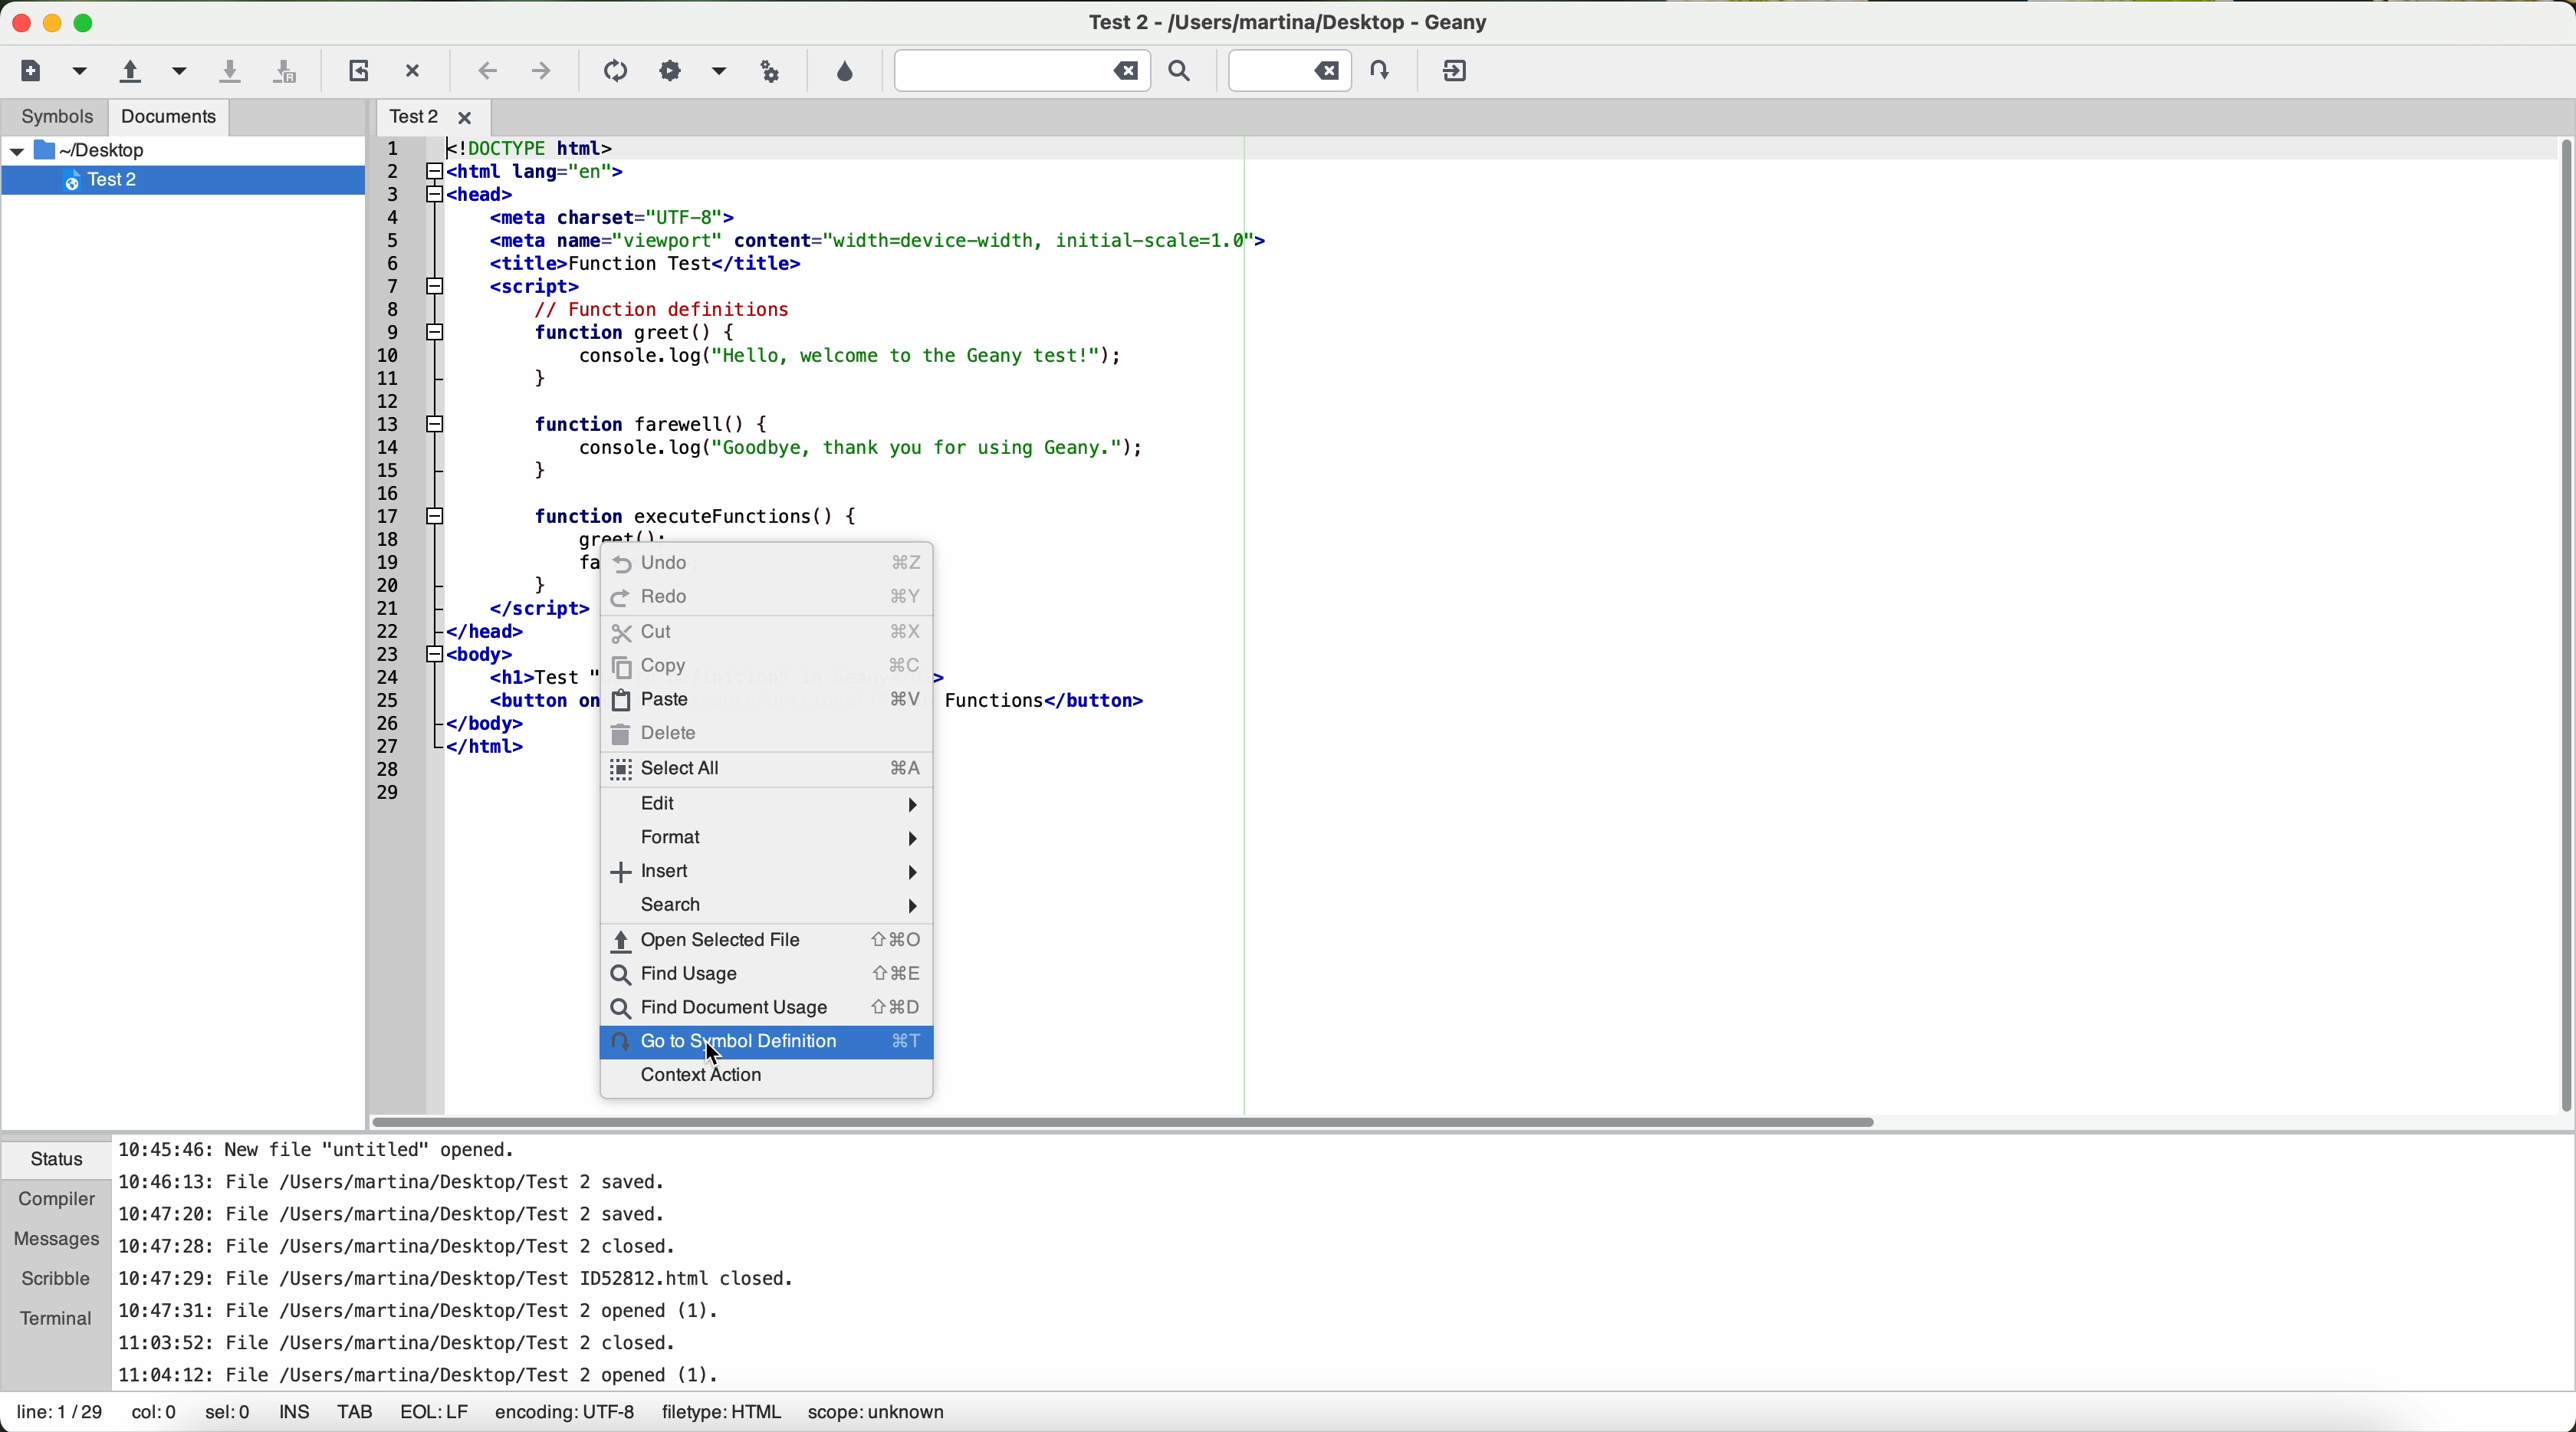  What do you see at coordinates (356, 73) in the screenshot?
I see `reload the current file from diskl` at bounding box center [356, 73].